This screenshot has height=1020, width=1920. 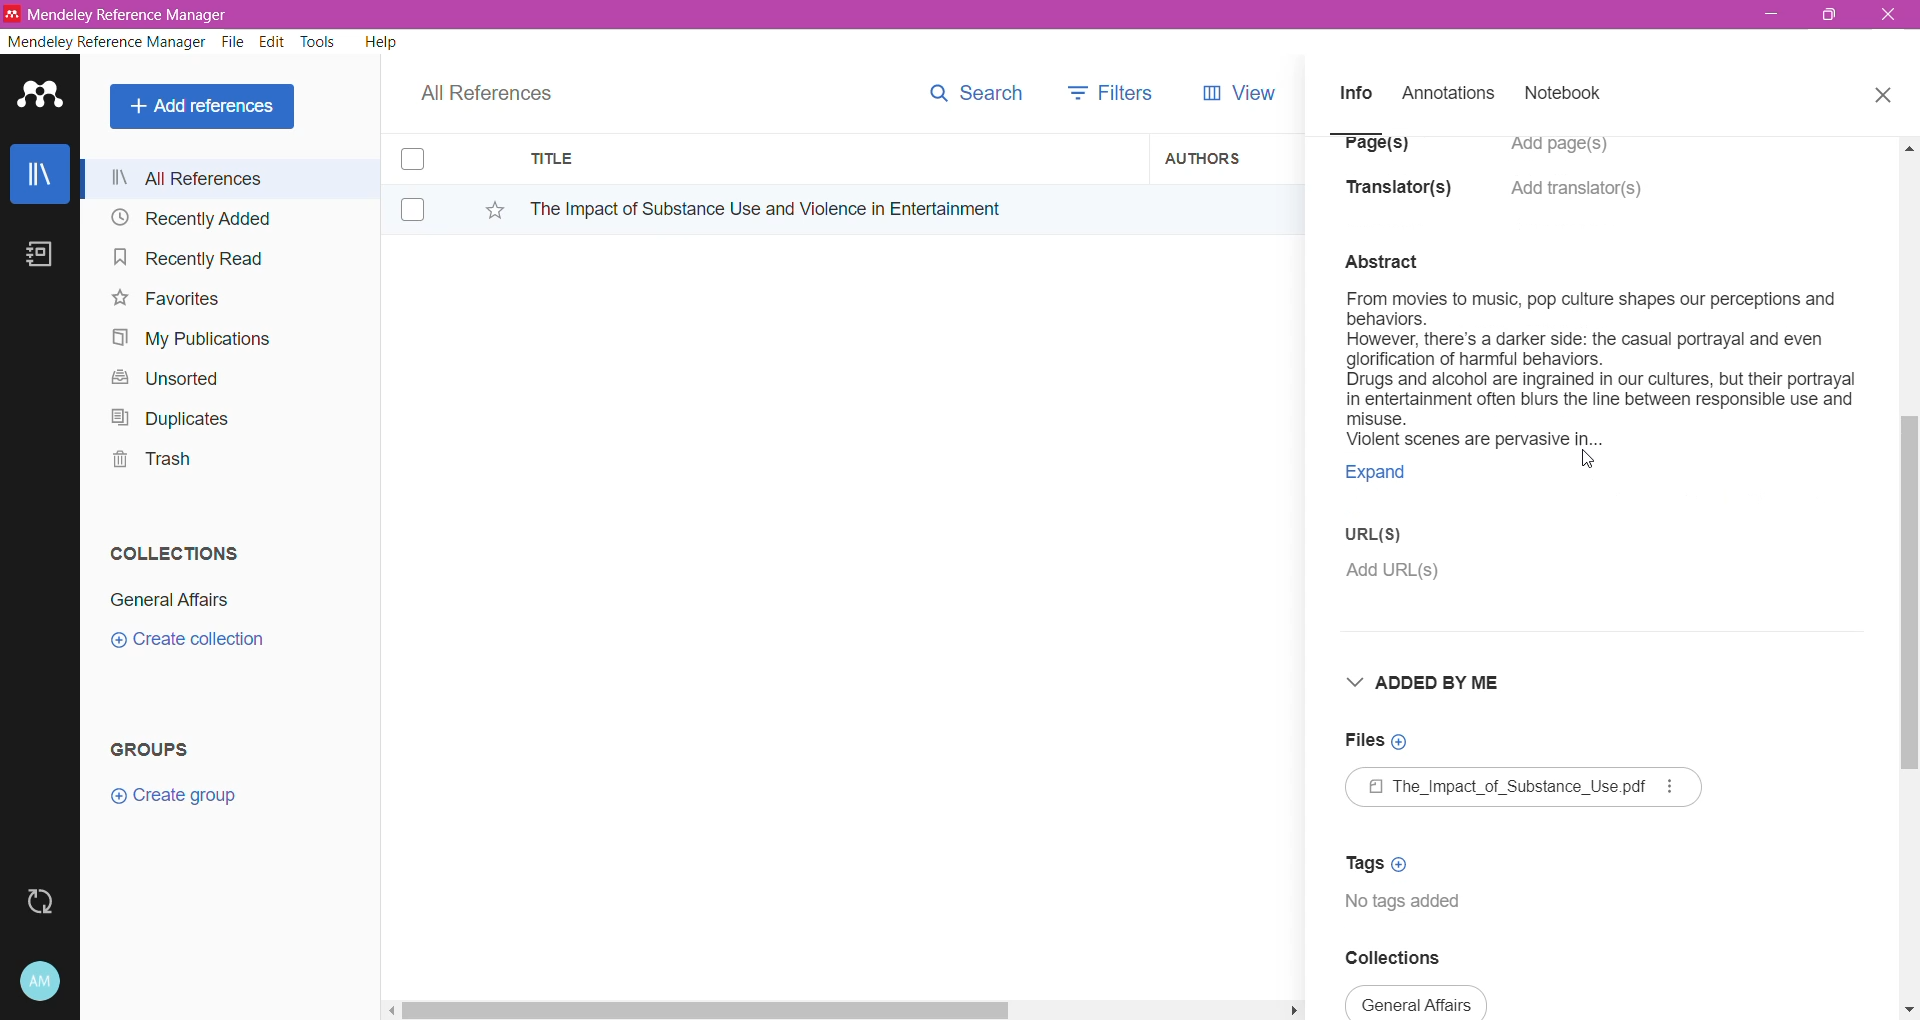 I want to click on Click to Create Collection, so click(x=187, y=643).